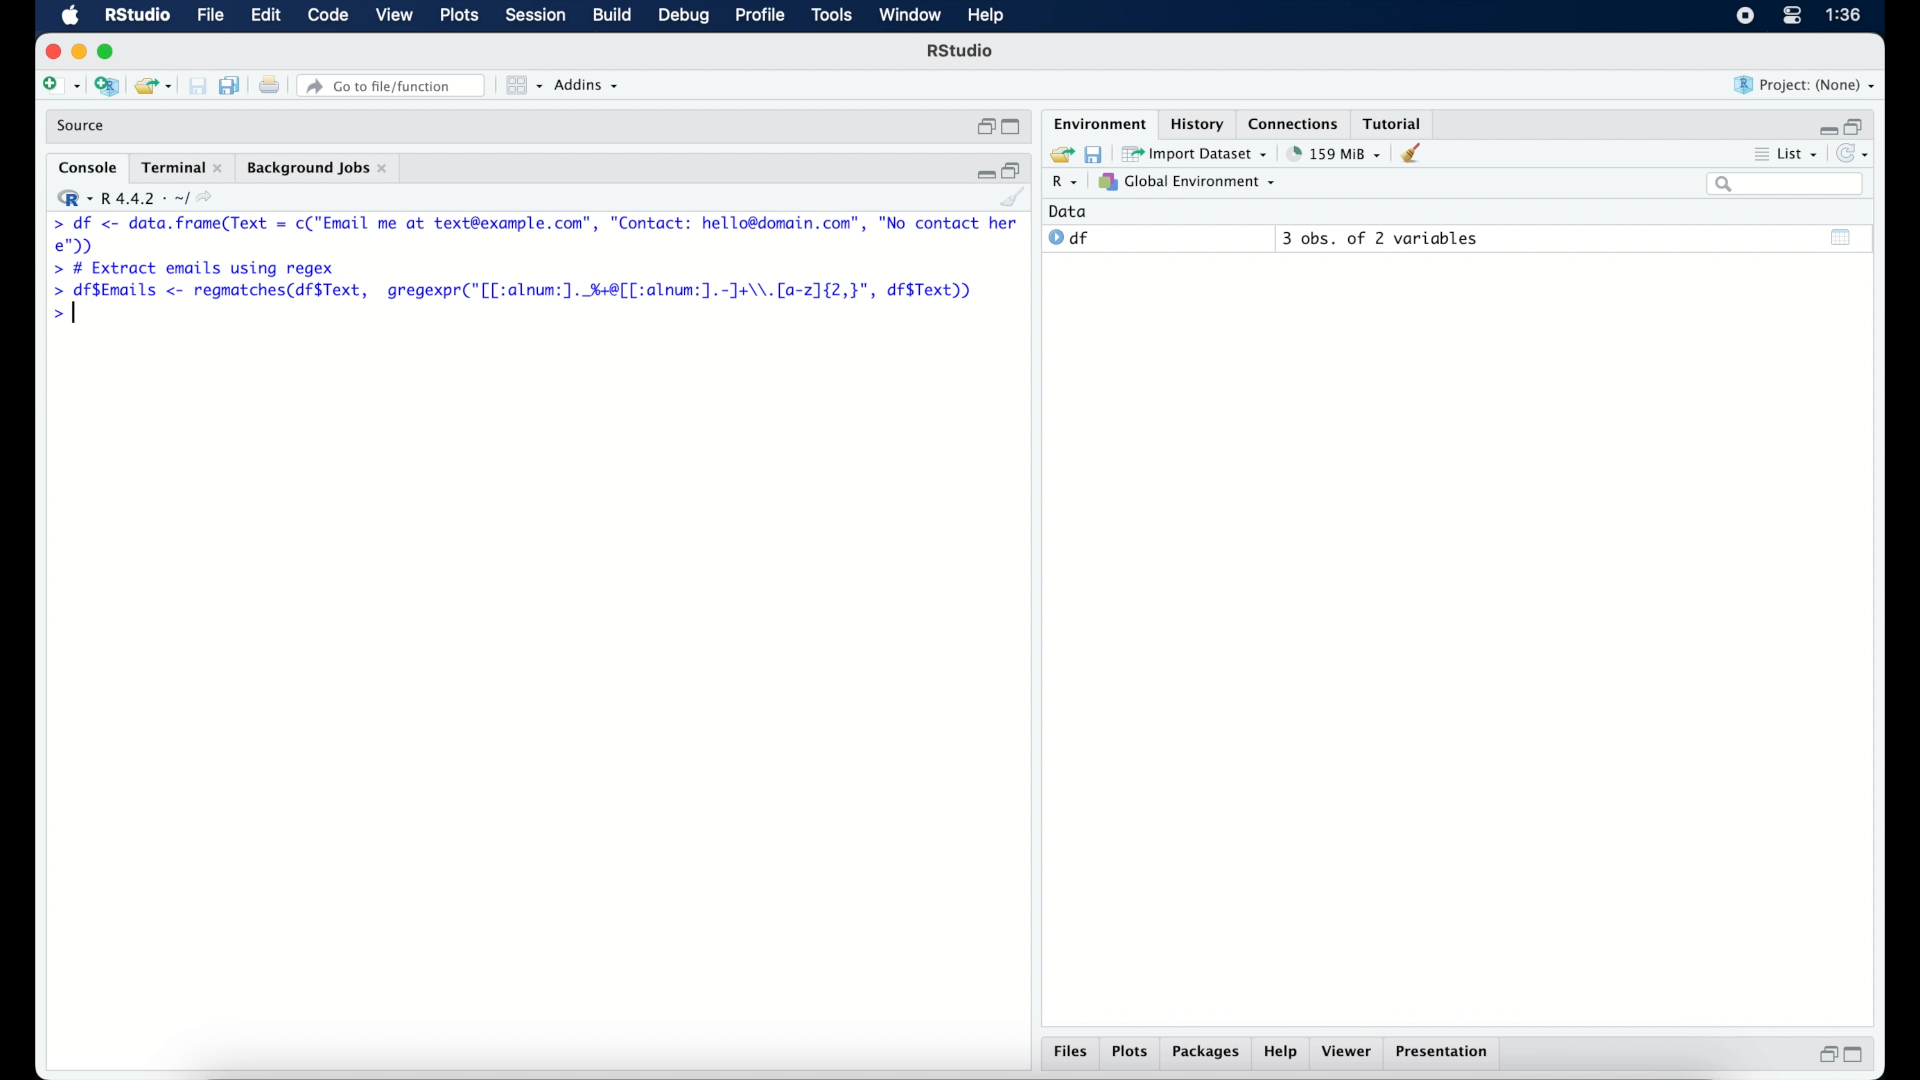 The height and width of the screenshot is (1080, 1920). What do you see at coordinates (320, 169) in the screenshot?
I see `background jobs` at bounding box center [320, 169].